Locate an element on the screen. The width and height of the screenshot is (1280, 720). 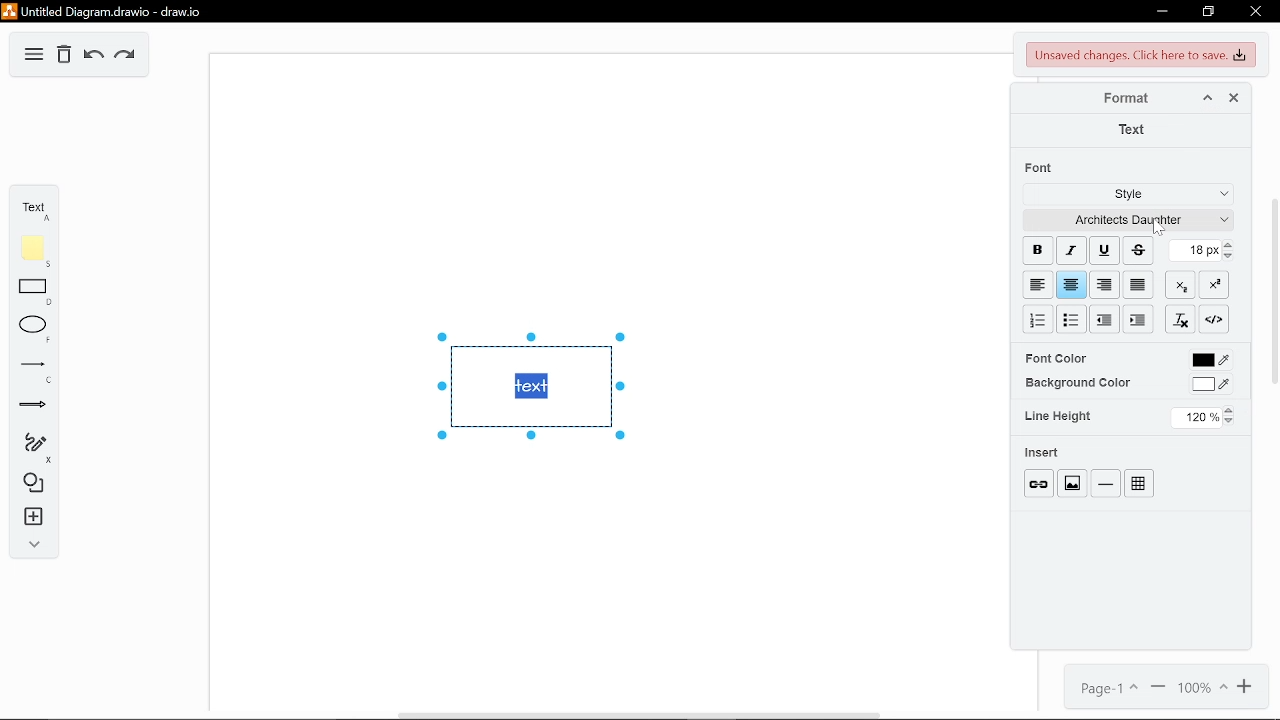
redo is located at coordinates (127, 56).